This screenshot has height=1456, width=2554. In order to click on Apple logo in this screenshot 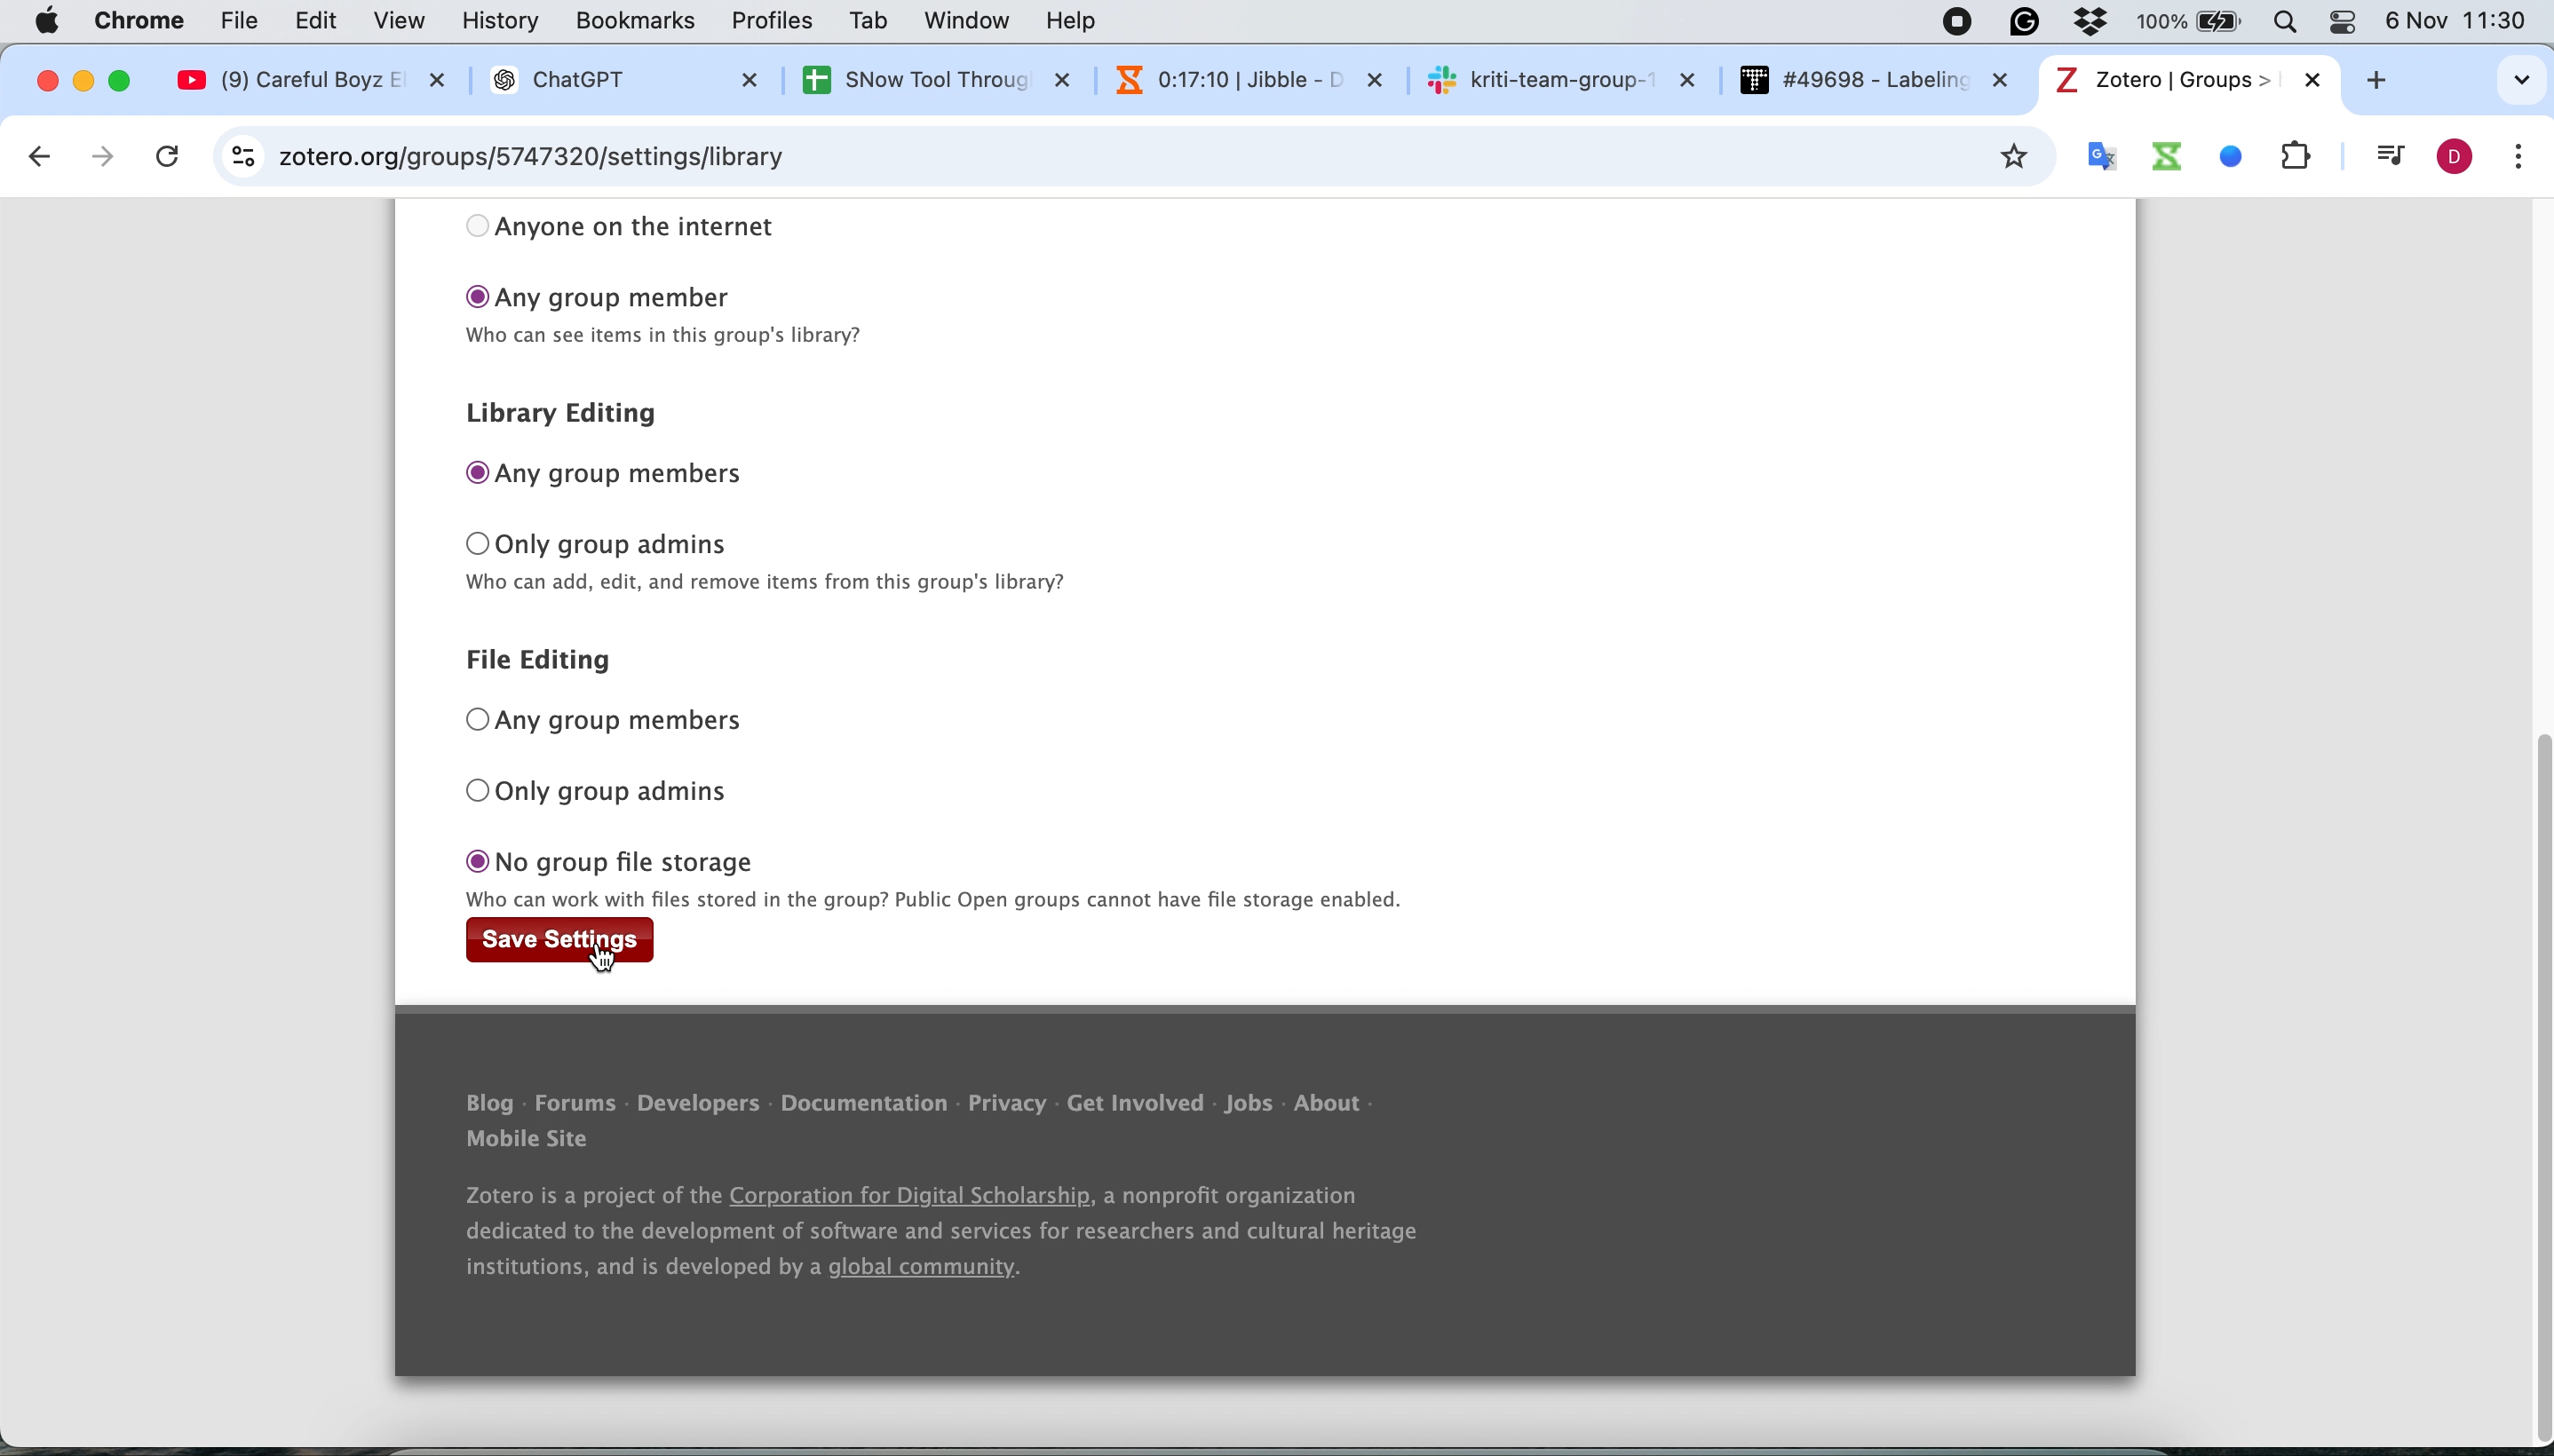, I will do `click(47, 20)`.